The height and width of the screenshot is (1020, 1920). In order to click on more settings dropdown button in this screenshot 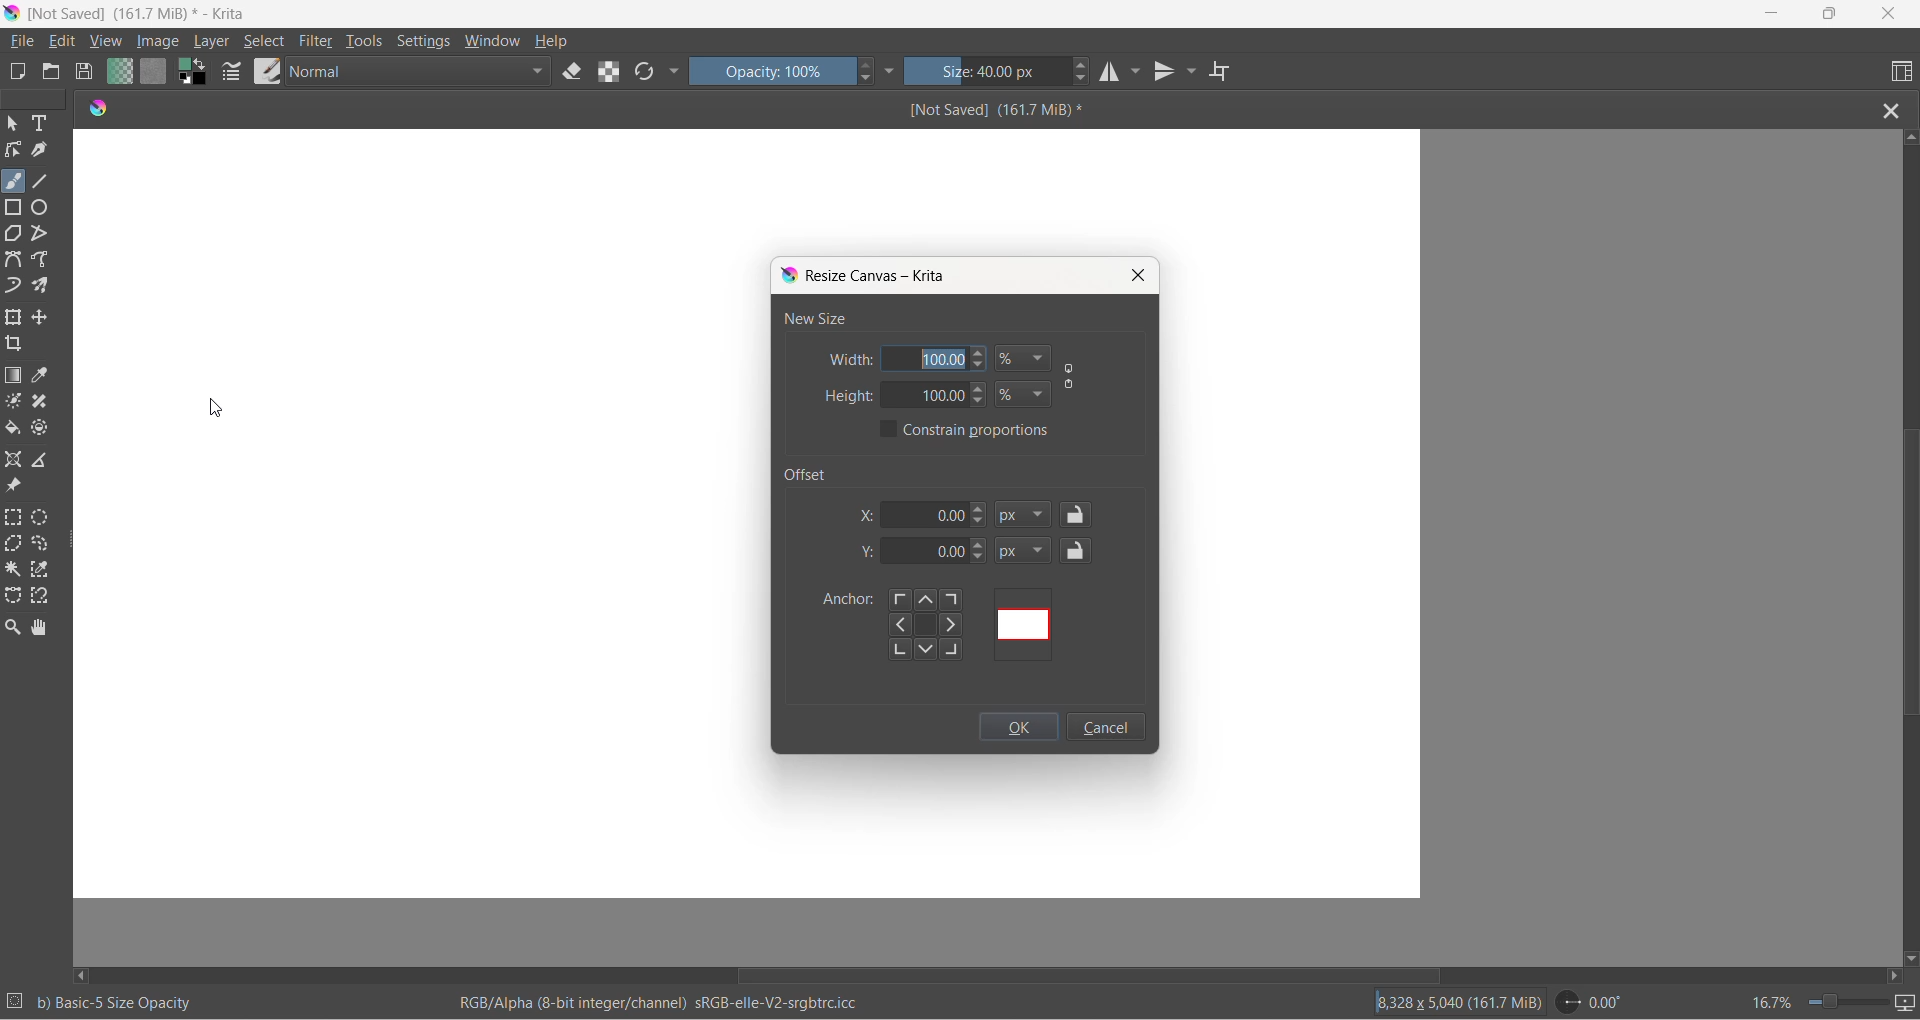, I will do `click(891, 71)`.